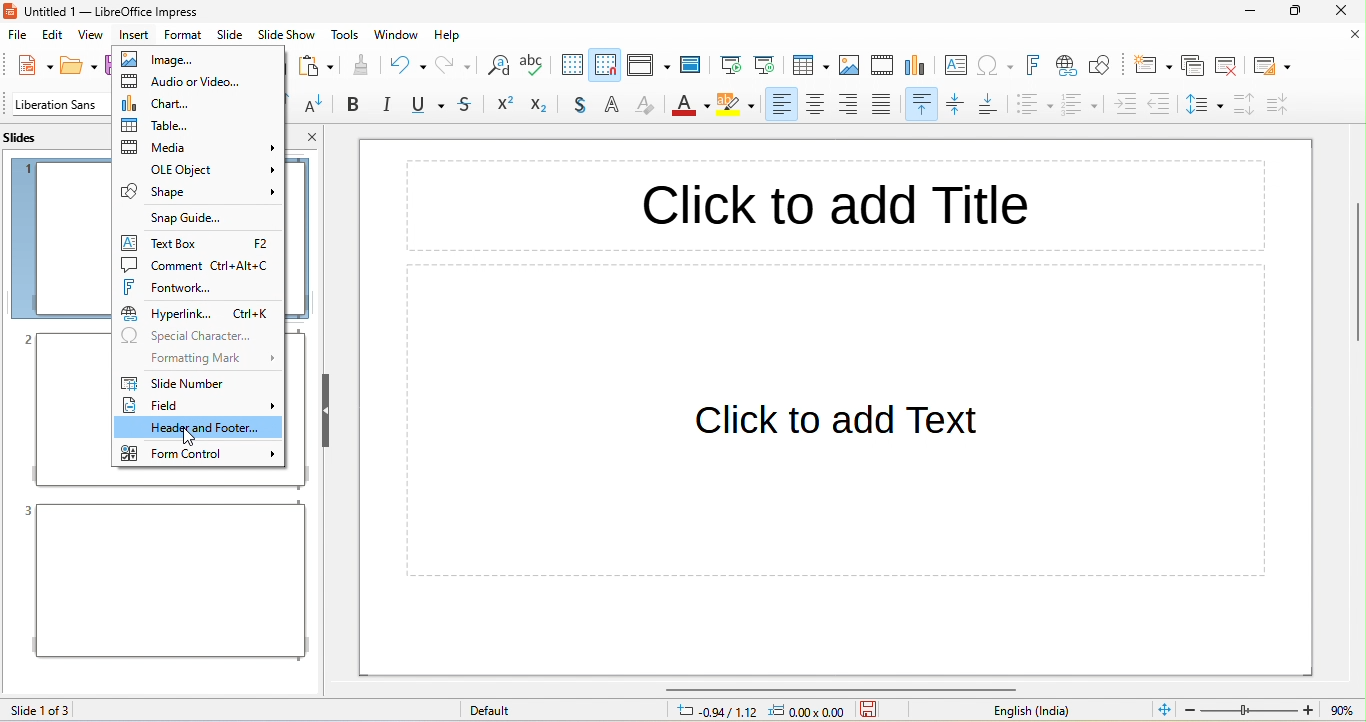 This screenshot has width=1366, height=722. What do you see at coordinates (197, 454) in the screenshot?
I see `form control` at bounding box center [197, 454].